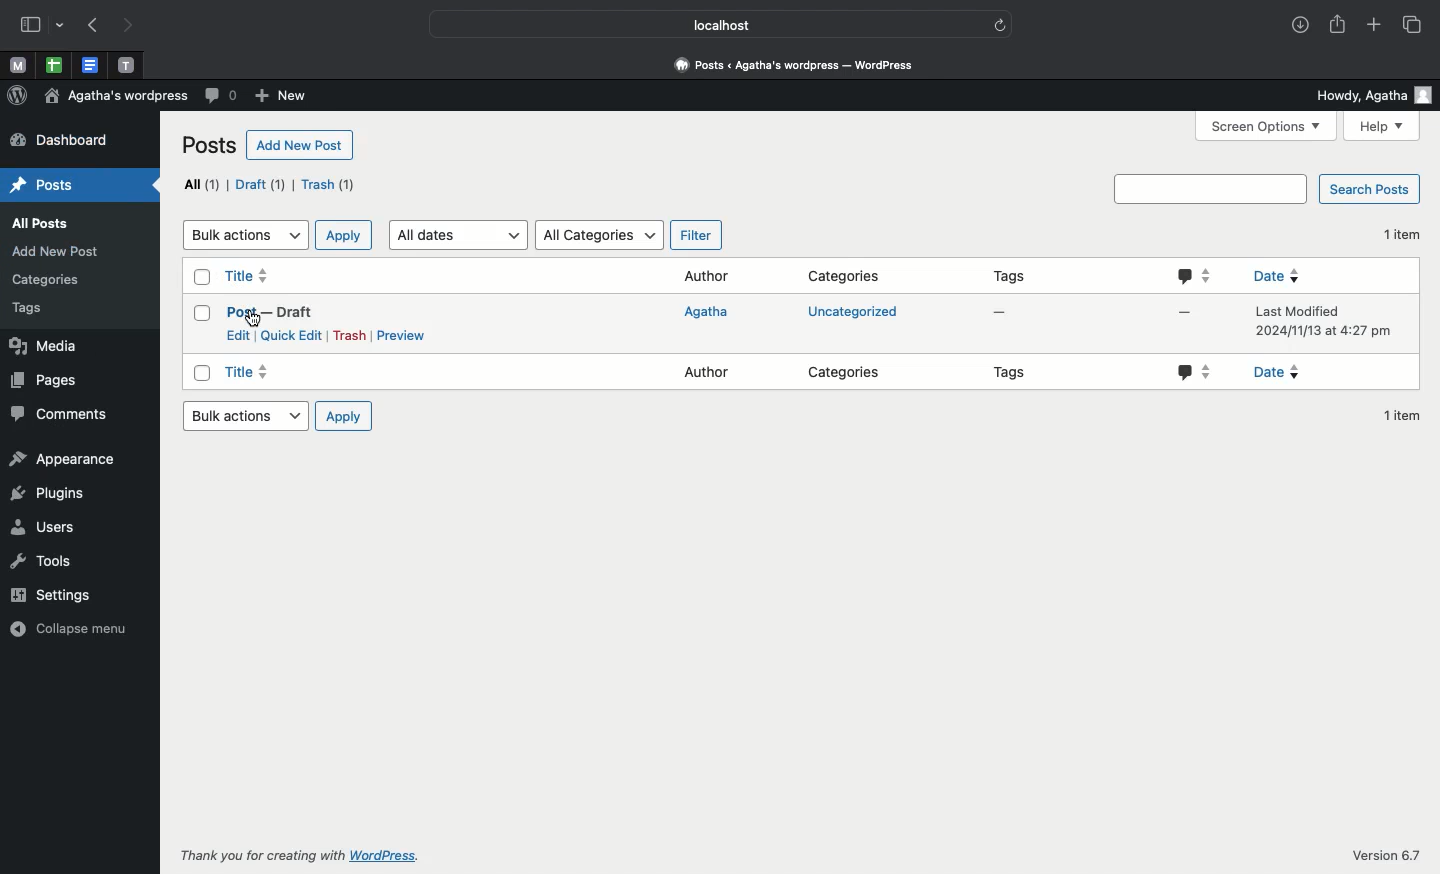  Describe the element at coordinates (46, 380) in the screenshot. I see `Pages` at that location.